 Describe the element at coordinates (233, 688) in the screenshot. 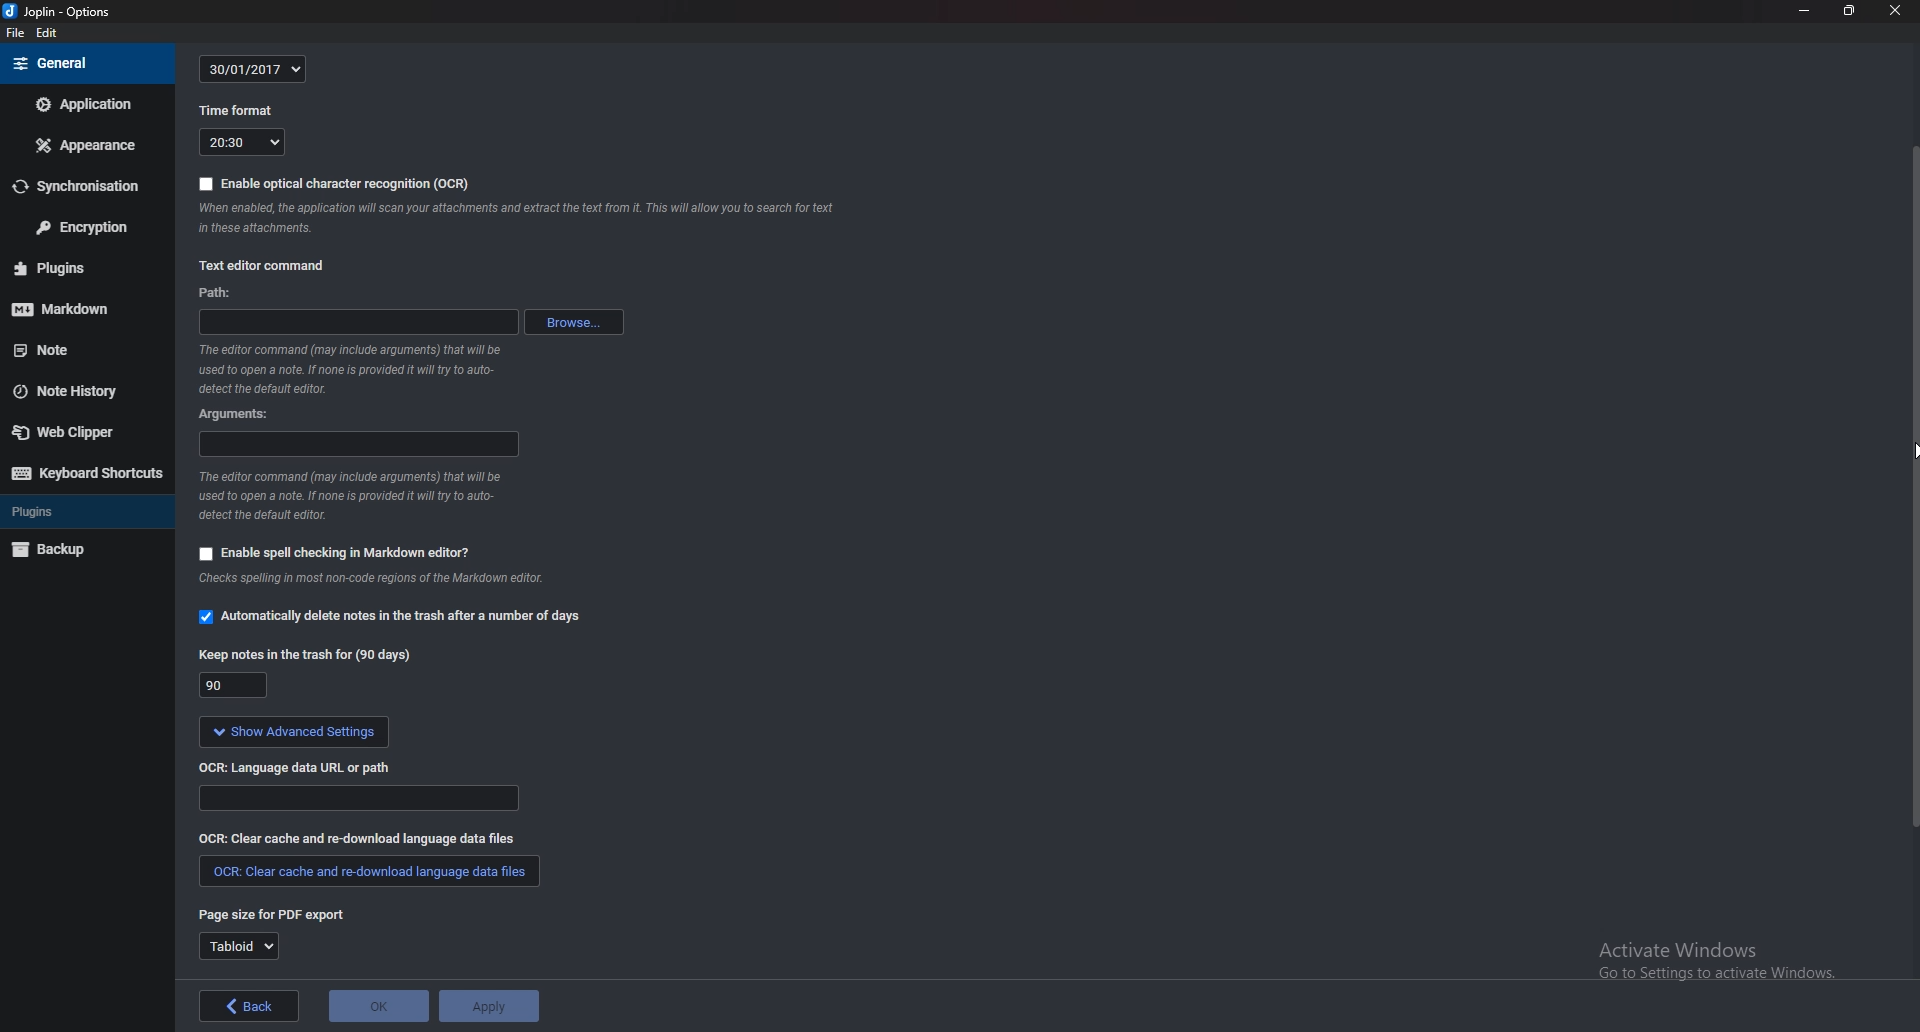

I see `90 days` at that location.